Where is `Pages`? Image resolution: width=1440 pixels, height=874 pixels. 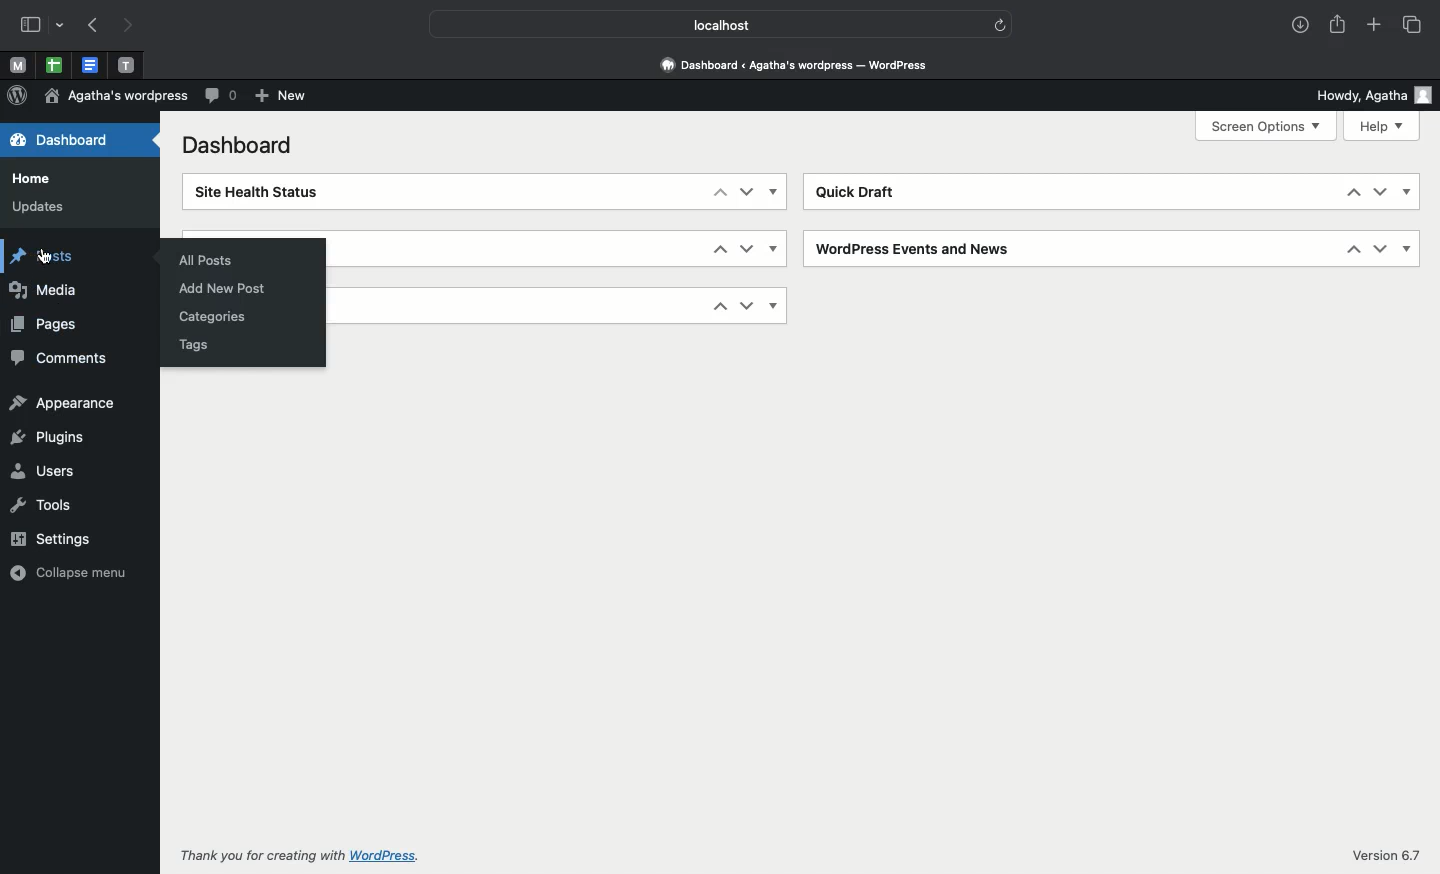 Pages is located at coordinates (46, 324).